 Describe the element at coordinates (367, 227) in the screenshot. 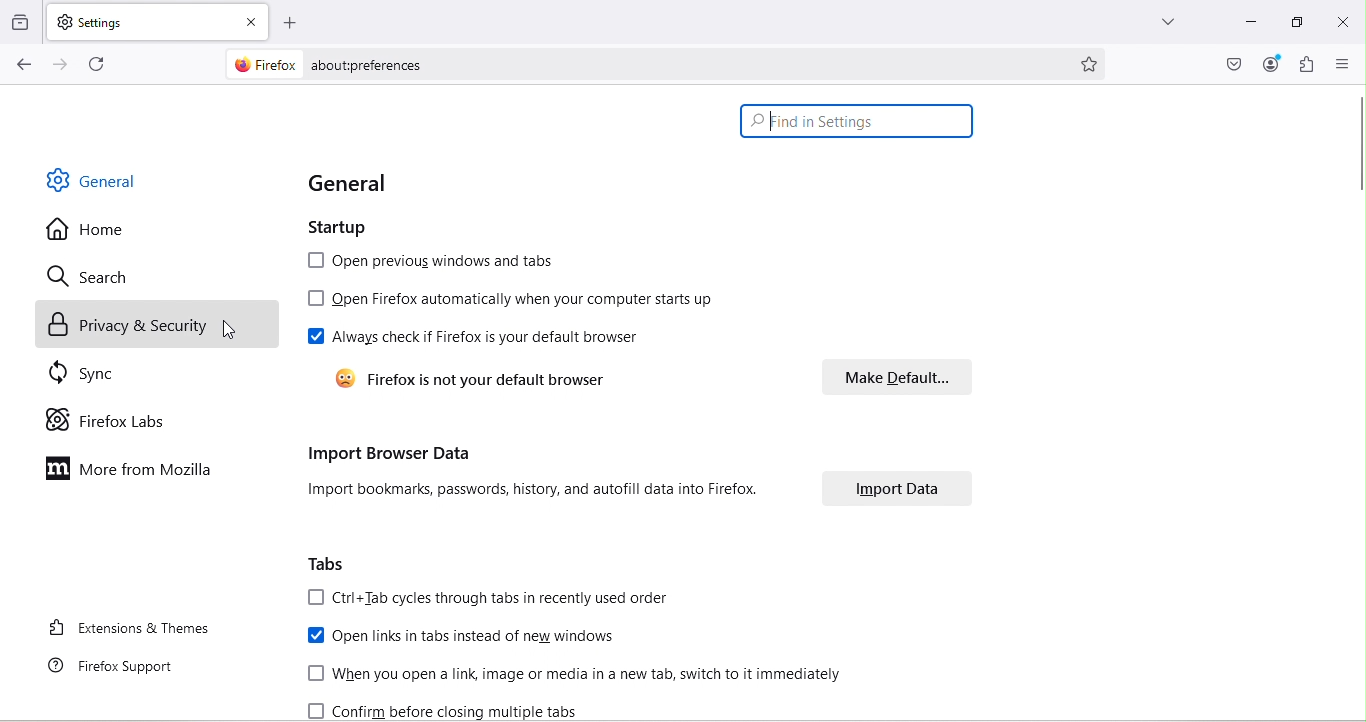

I see `Startup` at that location.